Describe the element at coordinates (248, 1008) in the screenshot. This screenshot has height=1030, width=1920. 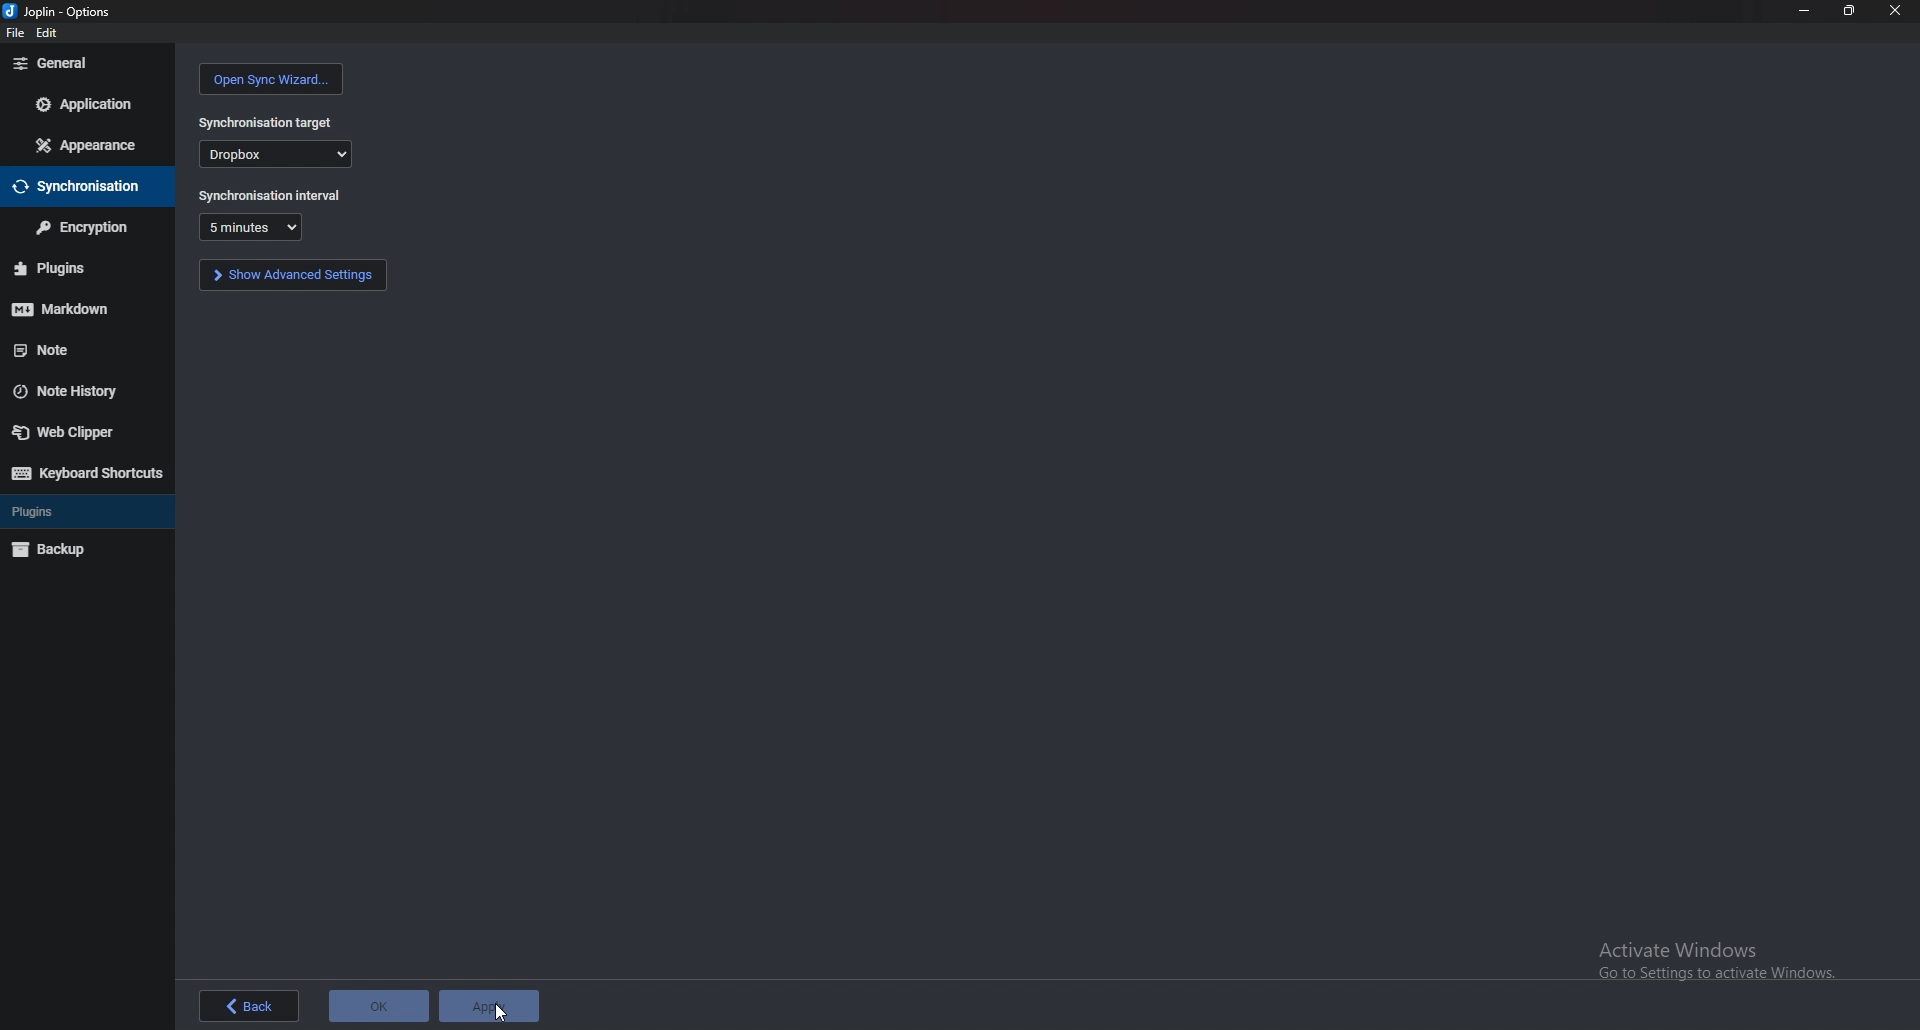
I see `back` at that location.